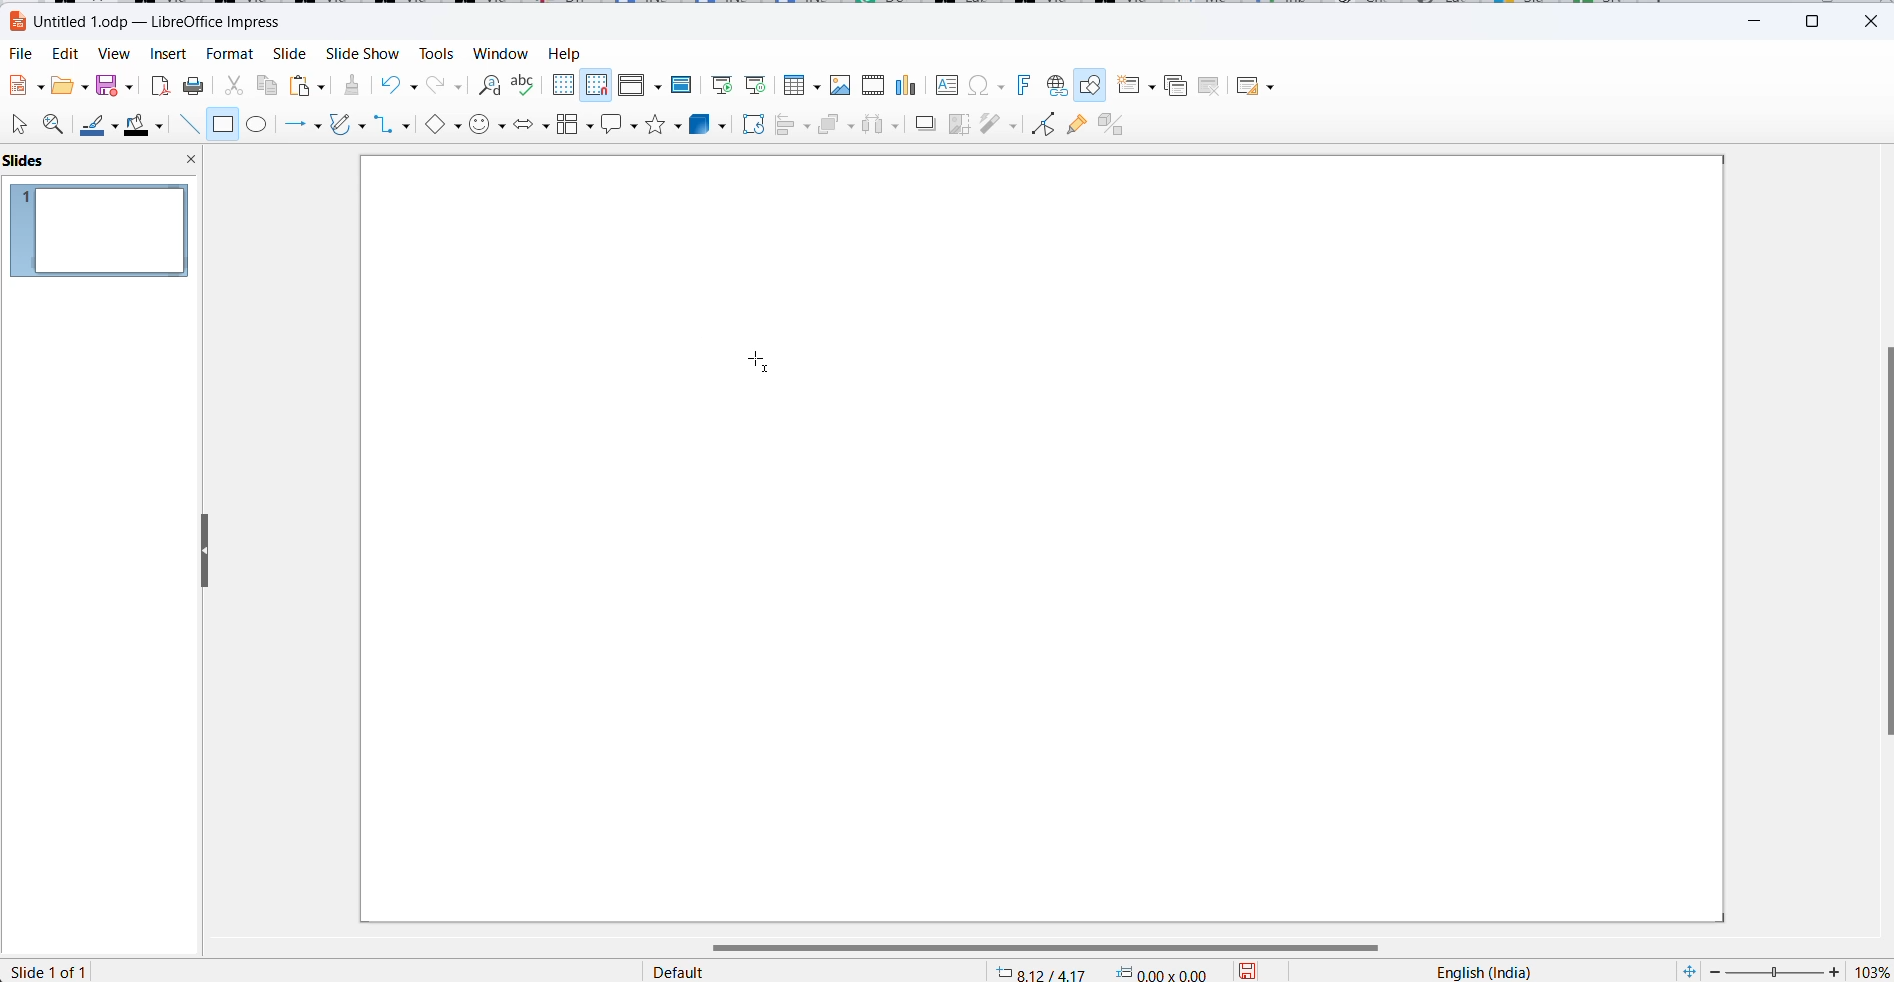  Describe the element at coordinates (392, 126) in the screenshot. I see `connectors` at that location.